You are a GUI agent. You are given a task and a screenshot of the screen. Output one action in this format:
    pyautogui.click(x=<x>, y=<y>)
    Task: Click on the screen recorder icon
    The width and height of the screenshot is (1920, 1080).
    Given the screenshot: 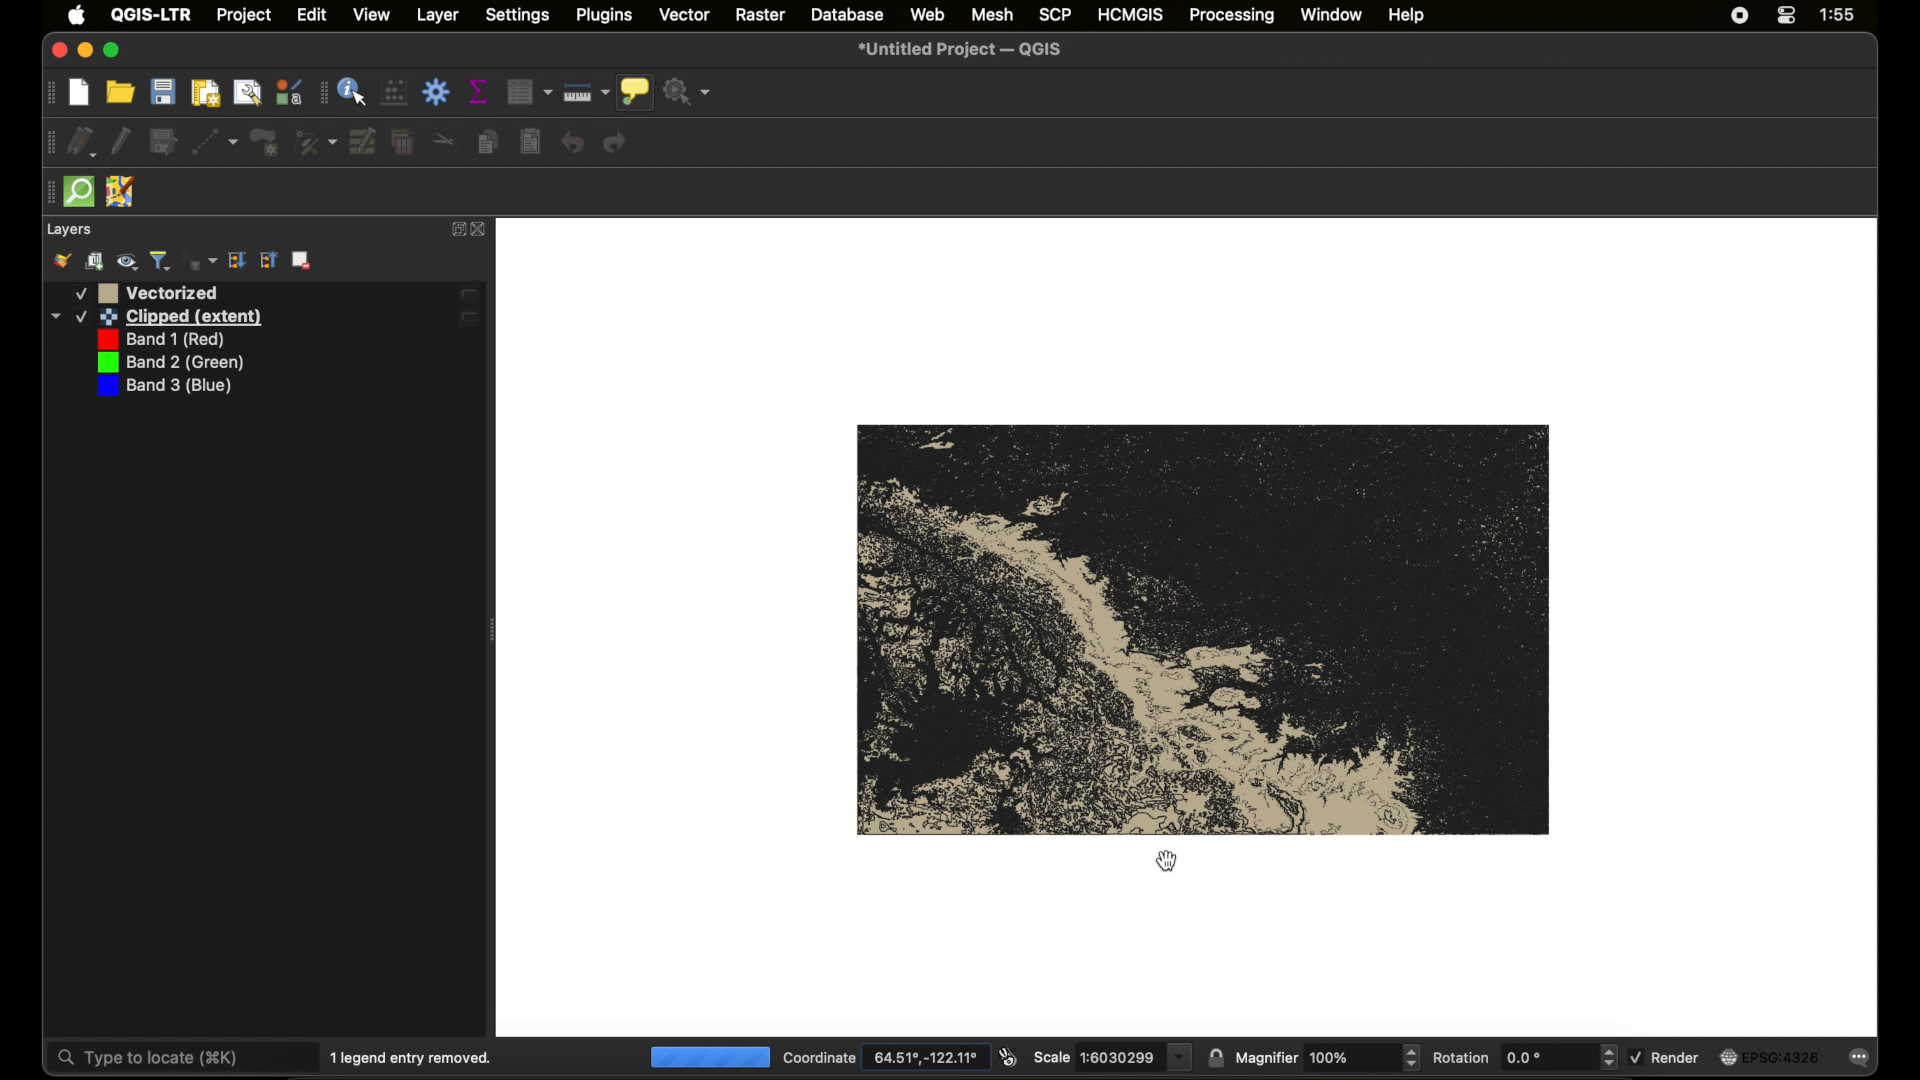 What is the action you would take?
    pyautogui.click(x=1740, y=16)
    